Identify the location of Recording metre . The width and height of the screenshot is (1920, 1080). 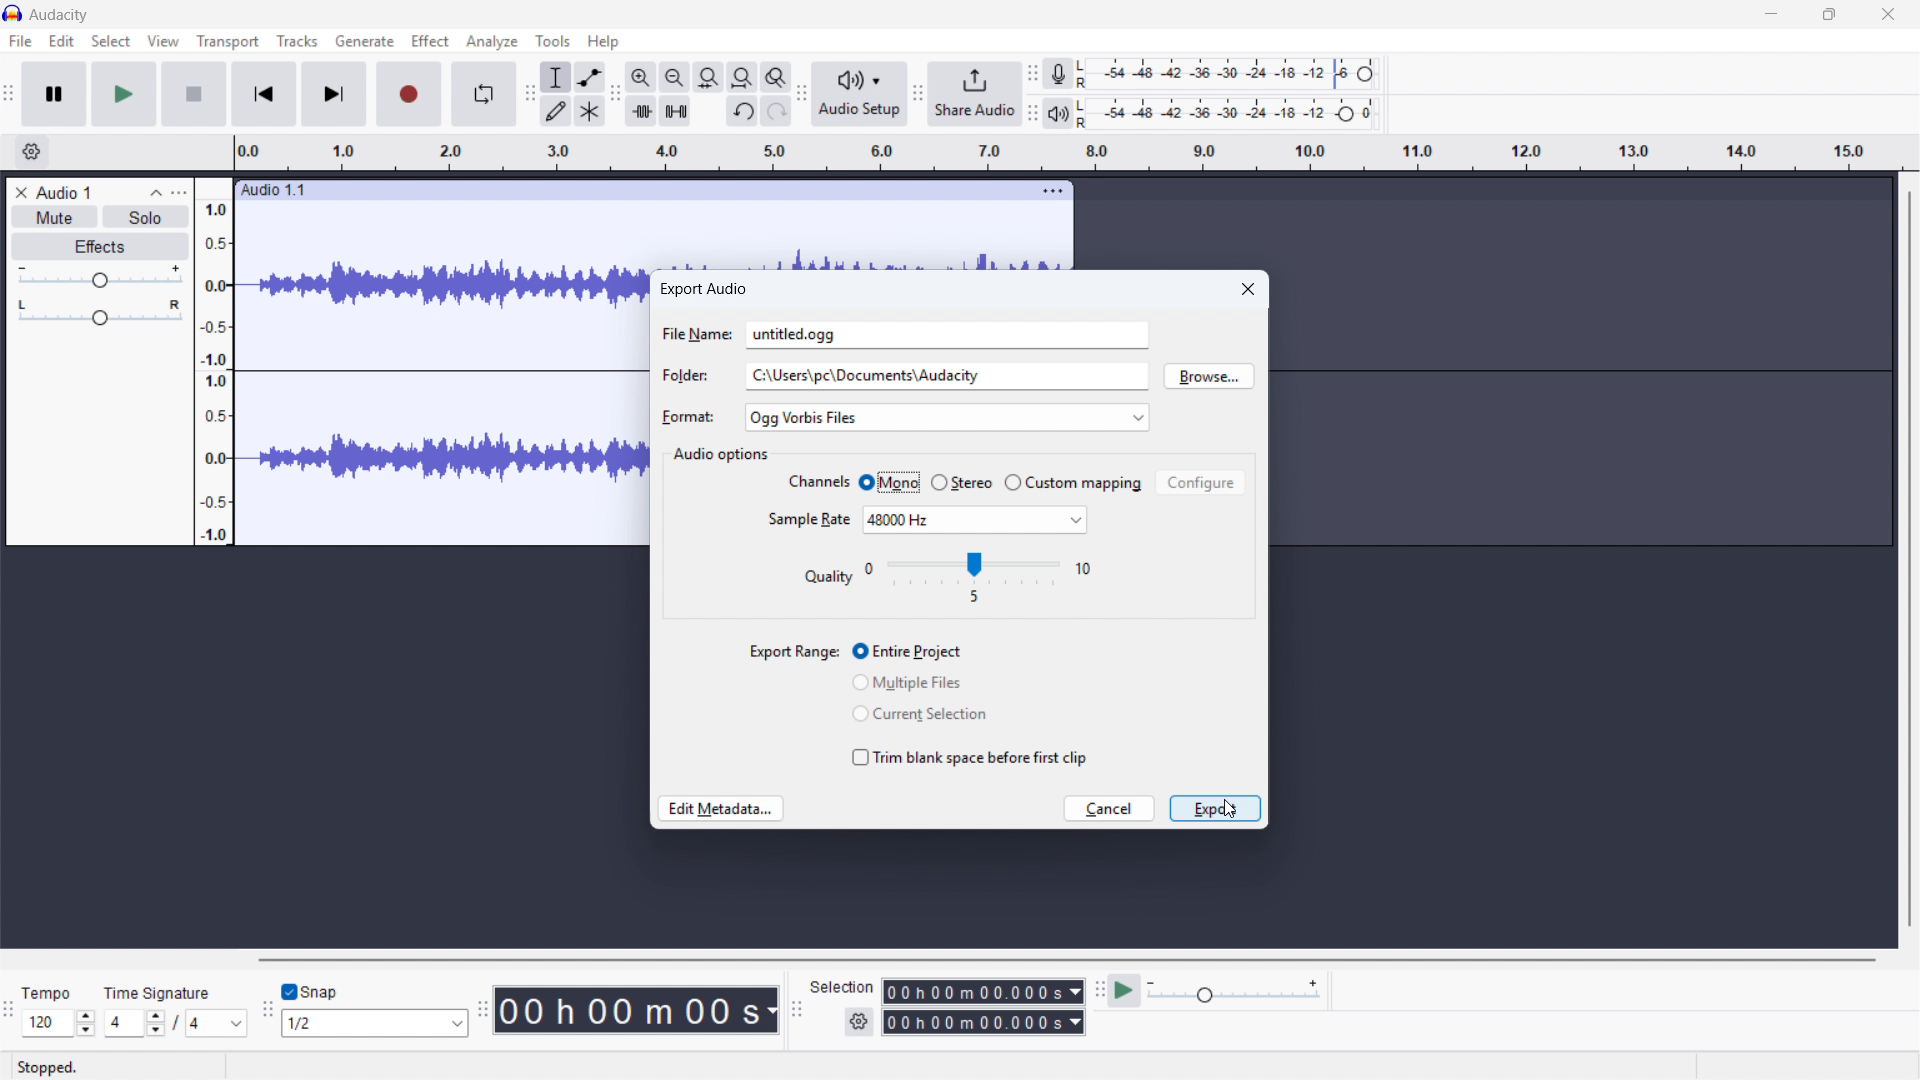
(1057, 74).